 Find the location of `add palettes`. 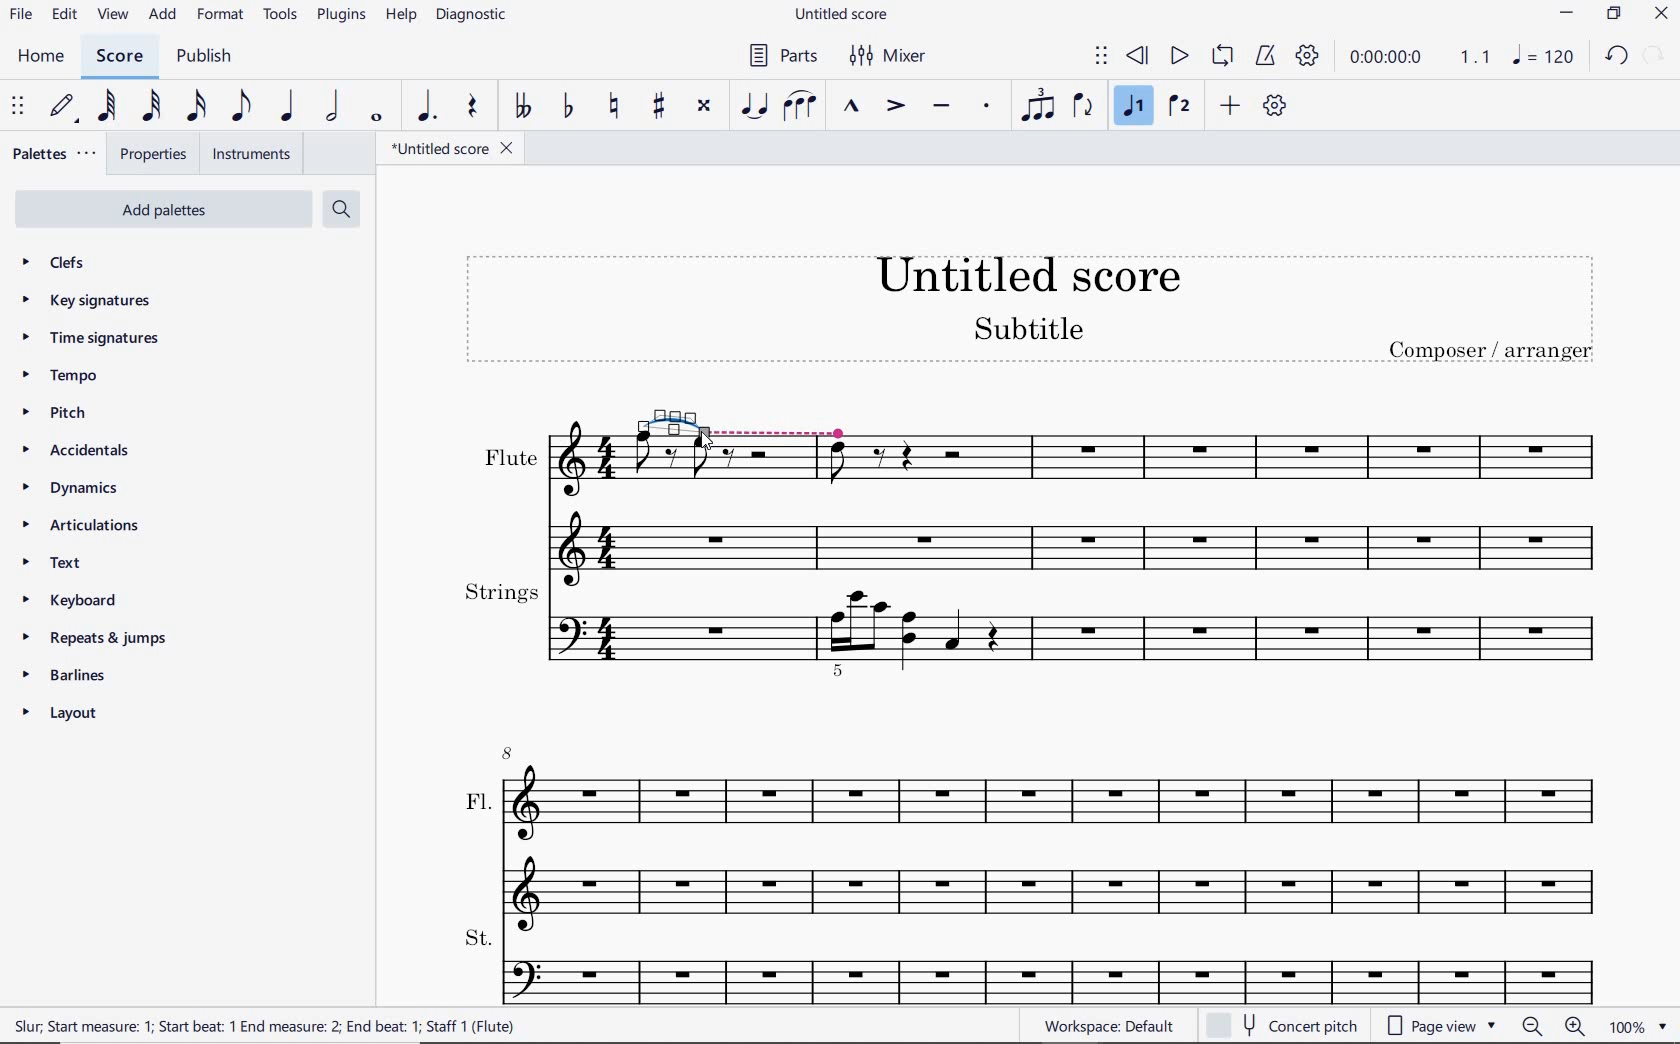

add palettes is located at coordinates (165, 208).